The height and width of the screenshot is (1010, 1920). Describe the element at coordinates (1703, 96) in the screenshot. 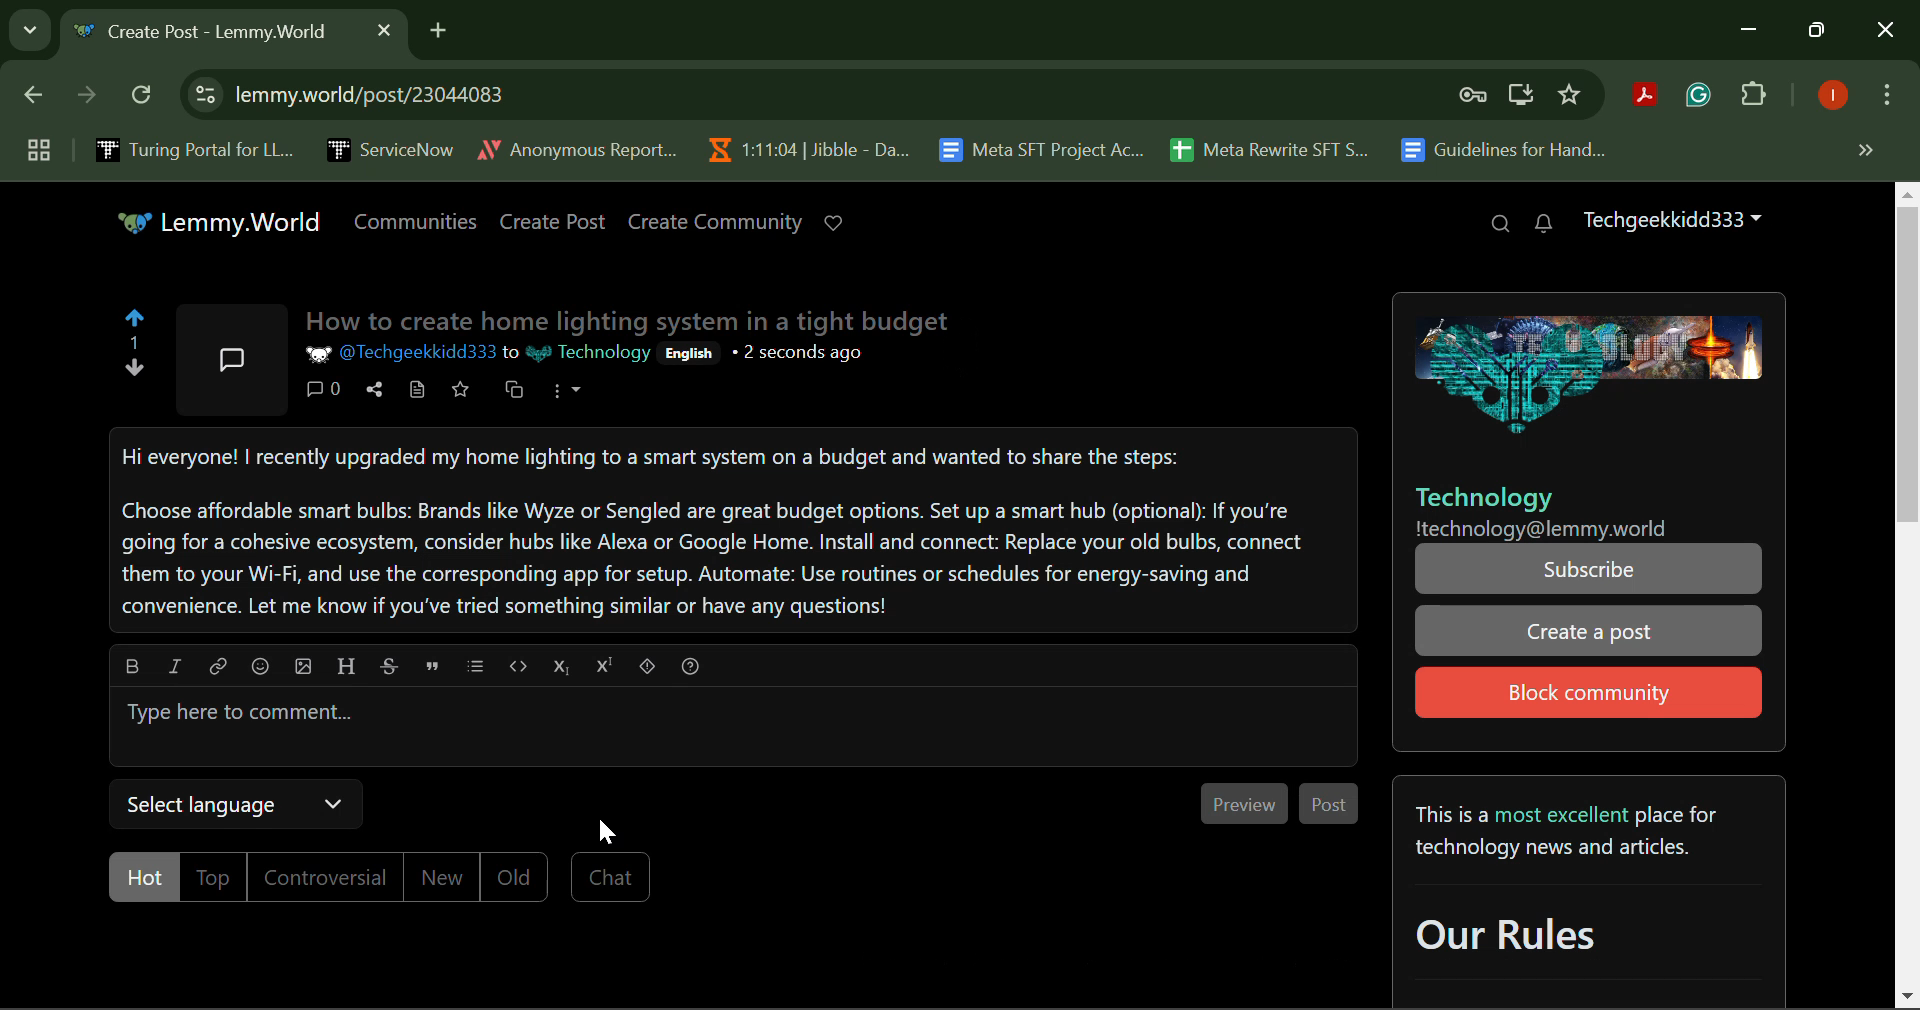

I see `Browser Extension` at that location.